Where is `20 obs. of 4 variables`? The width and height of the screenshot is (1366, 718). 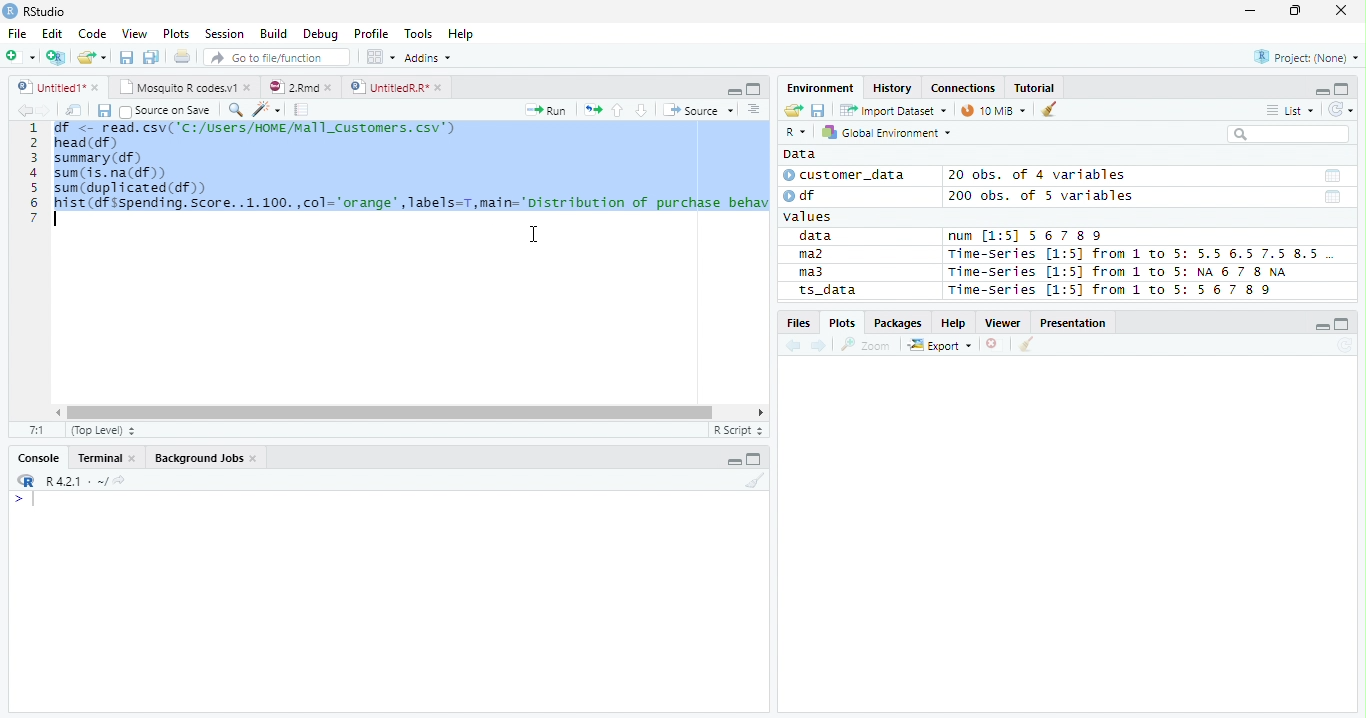
20 obs. of 4 variables is located at coordinates (1038, 177).